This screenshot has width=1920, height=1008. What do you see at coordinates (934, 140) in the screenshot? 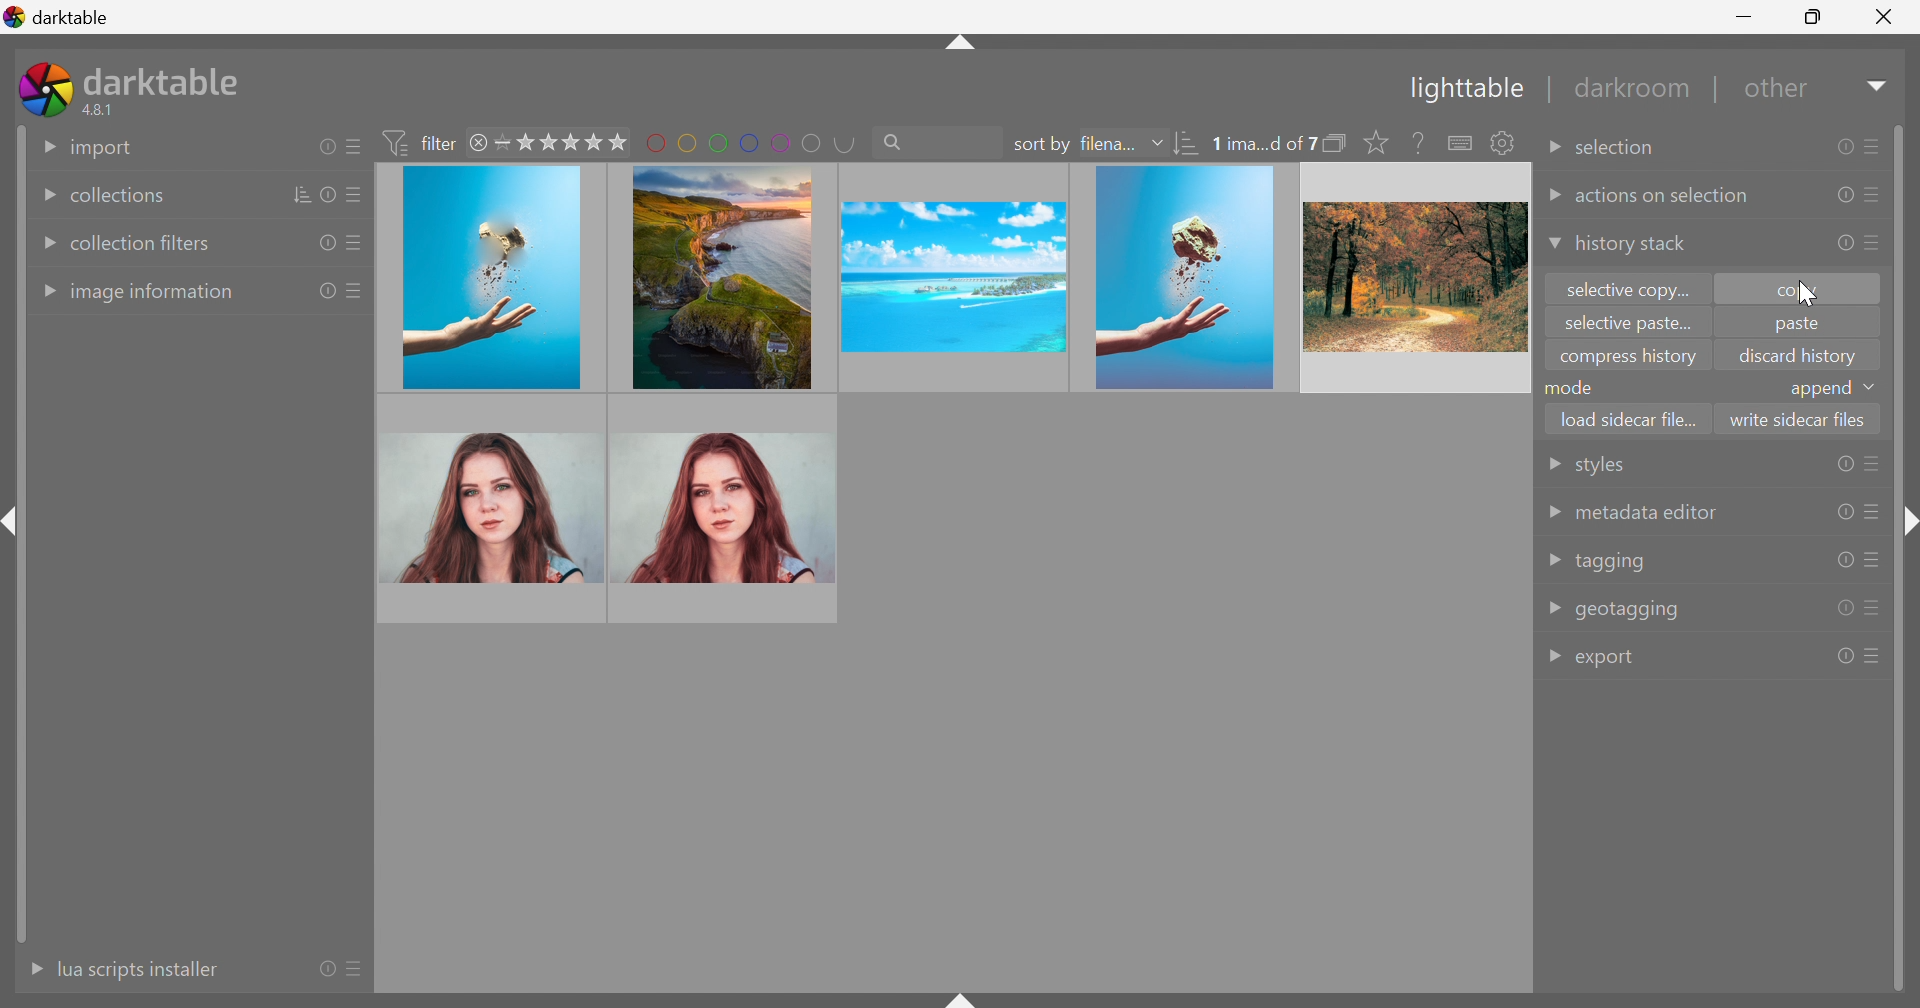
I see `search` at bounding box center [934, 140].